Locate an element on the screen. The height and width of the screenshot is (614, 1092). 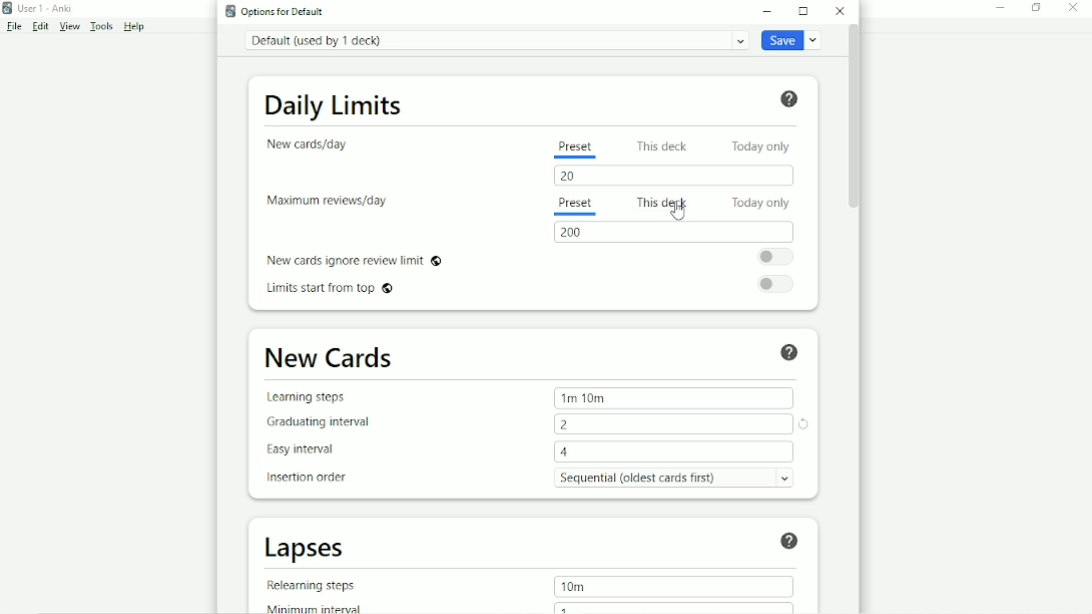
Edit is located at coordinates (39, 25).